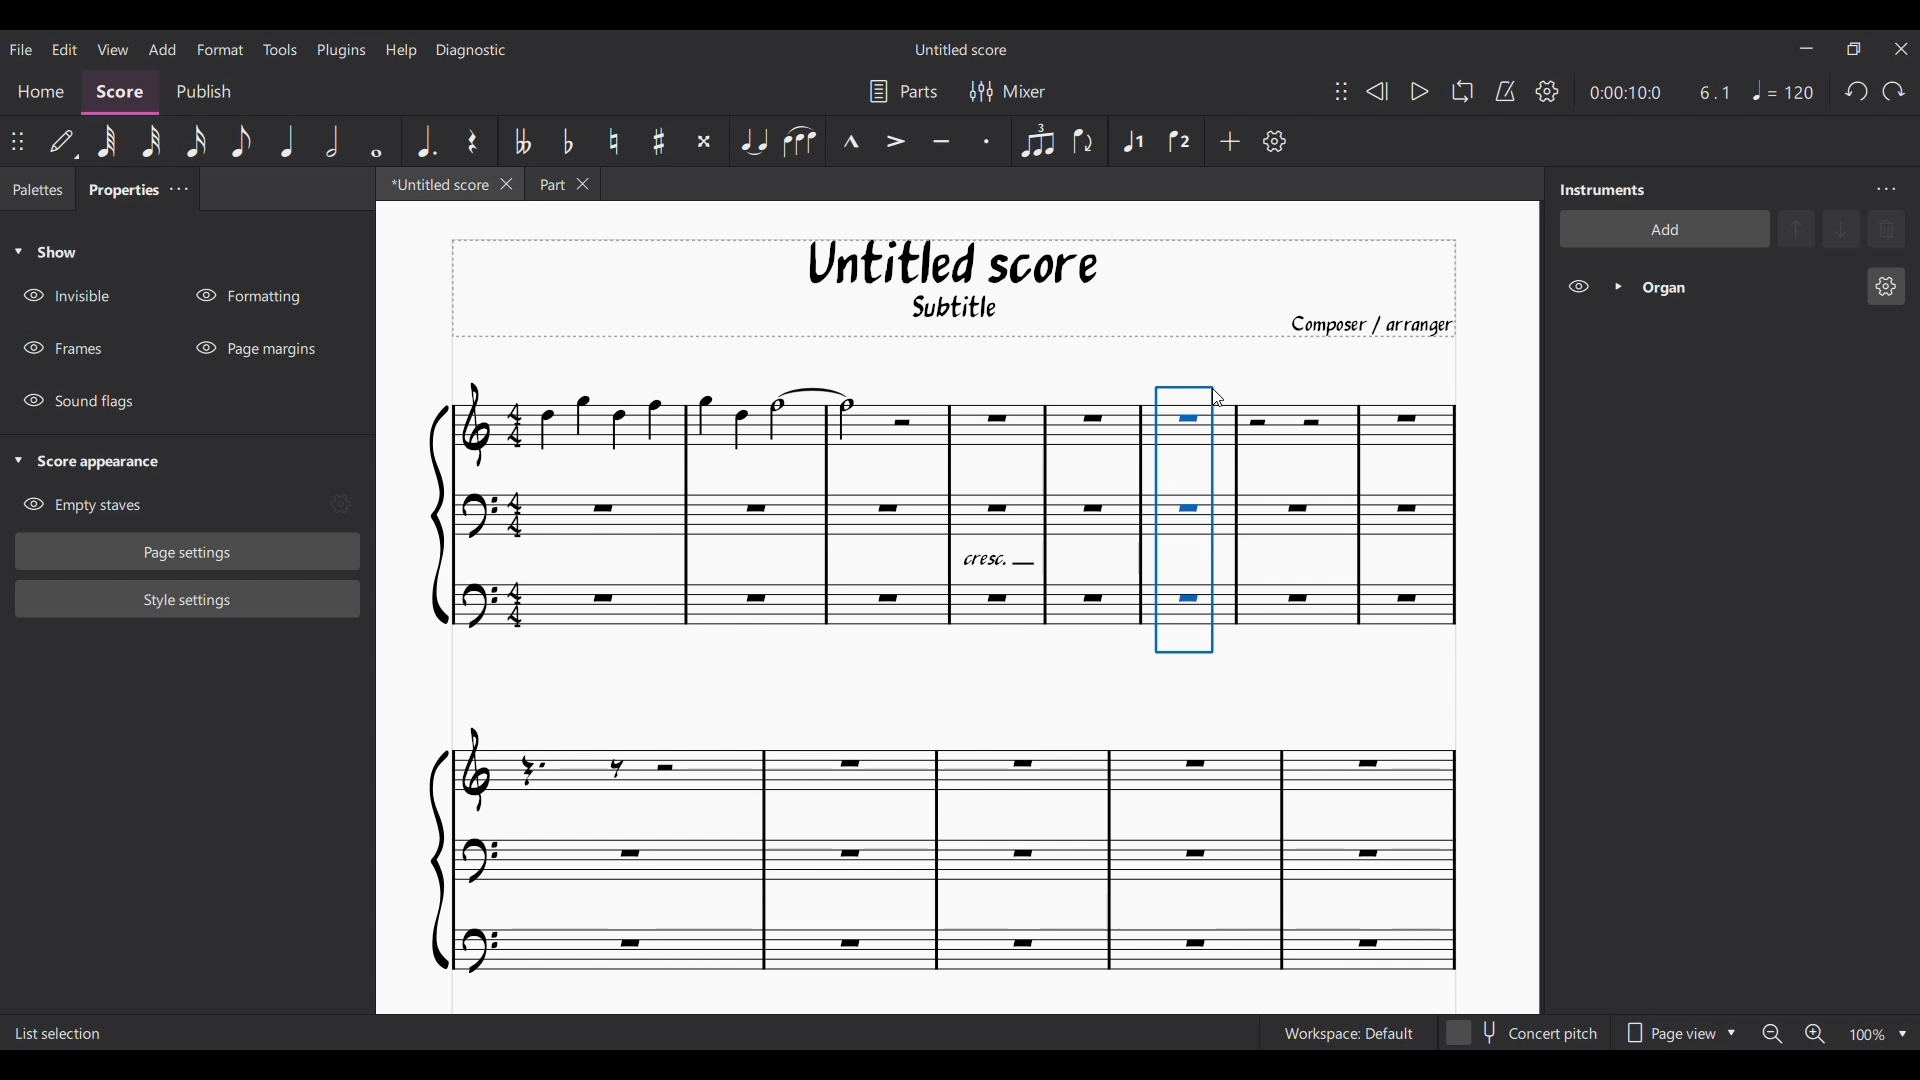 Image resolution: width=1920 pixels, height=1080 pixels. Describe the element at coordinates (1854, 49) in the screenshot. I see `Show interface in a smaller tab` at that location.